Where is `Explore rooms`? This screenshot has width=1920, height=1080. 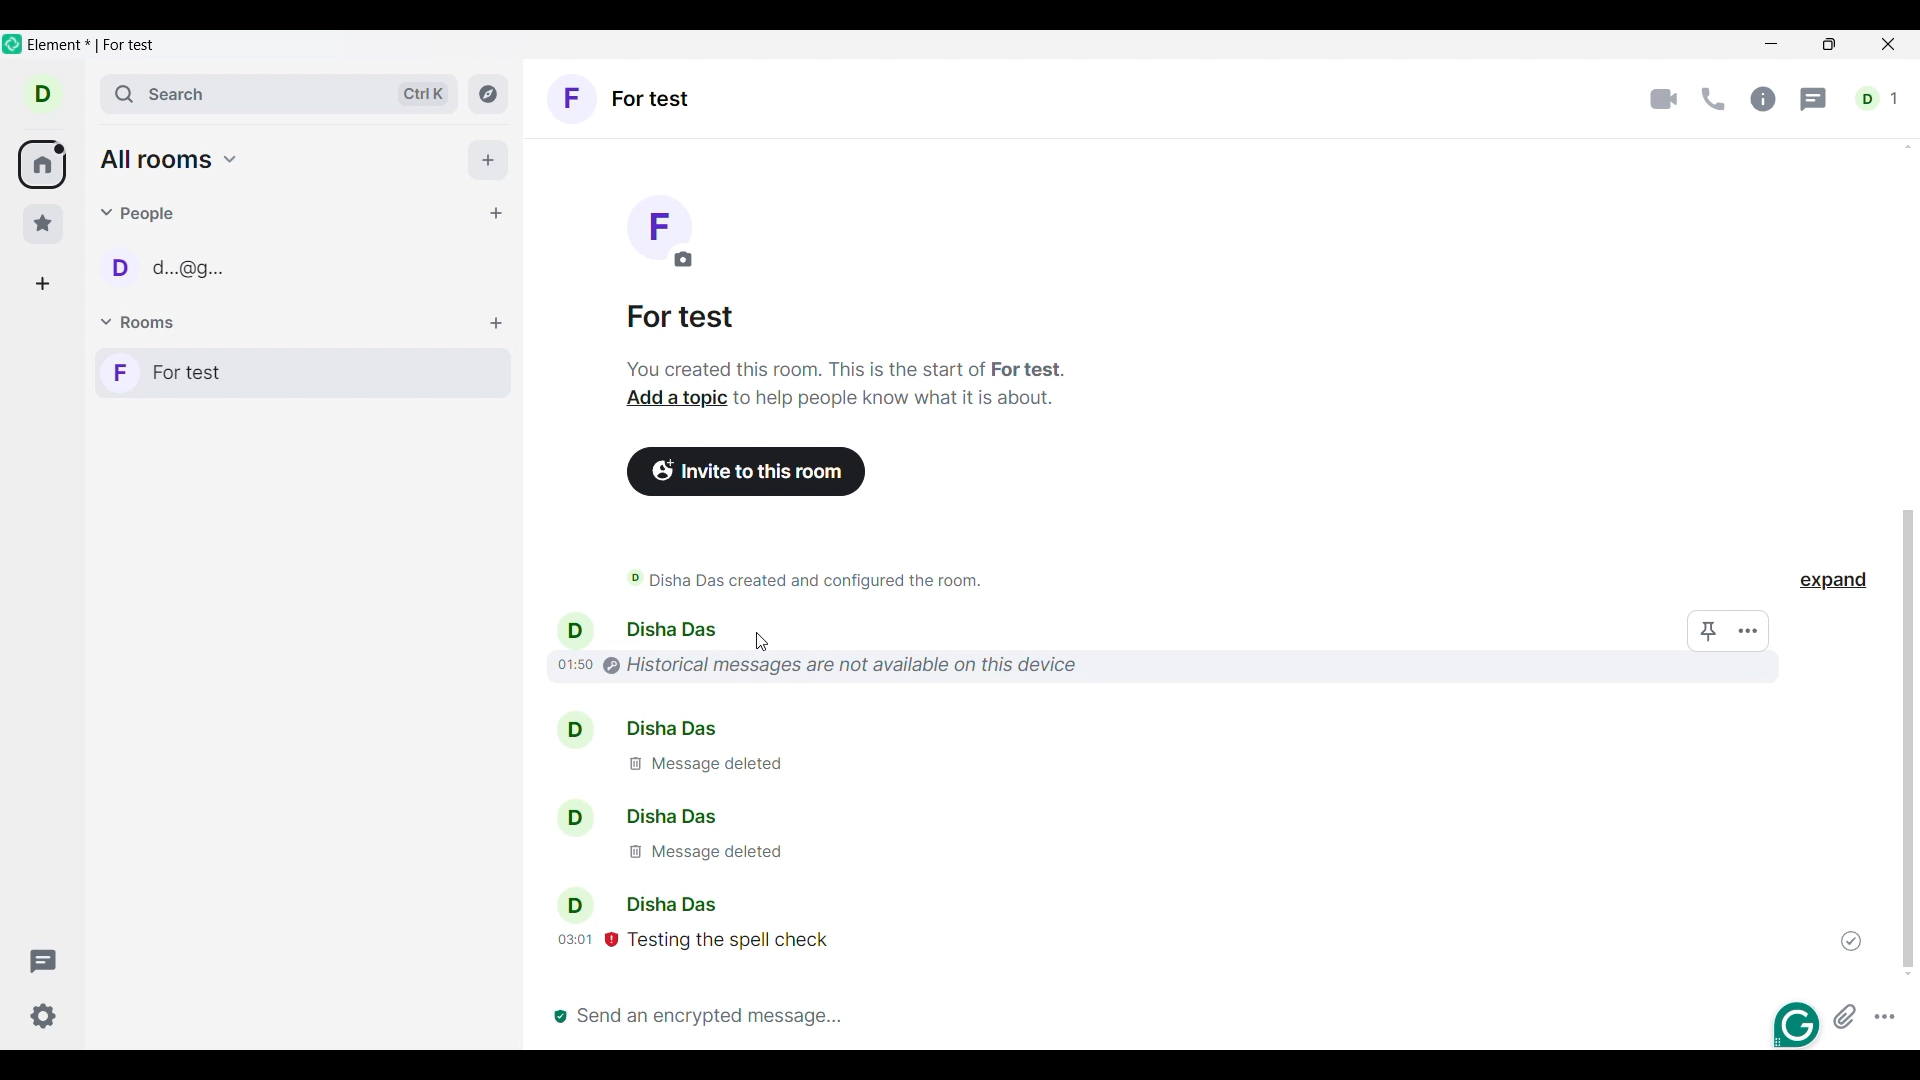
Explore rooms is located at coordinates (488, 93).